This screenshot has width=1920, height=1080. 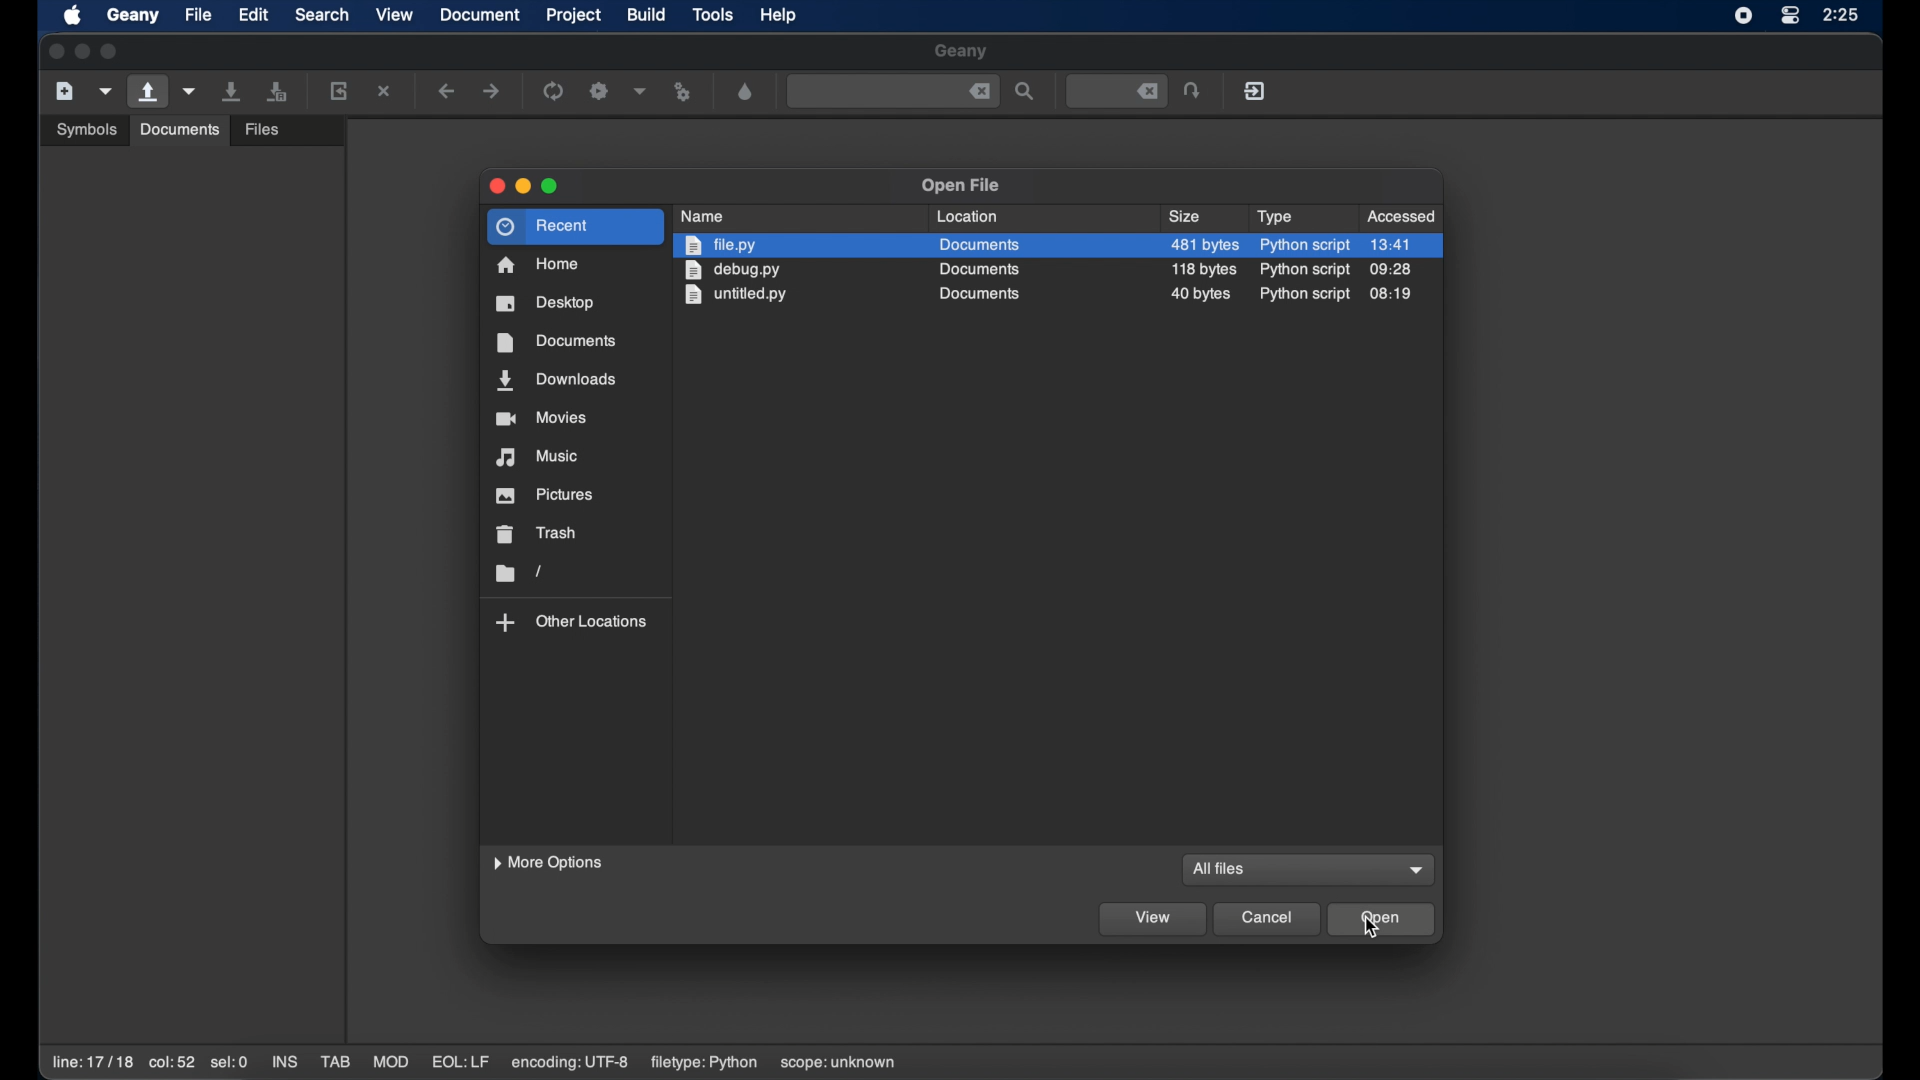 What do you see at coordinates (1267, 919) in the screenshot?
I see `cancel` at bounding box center [1267, 919].